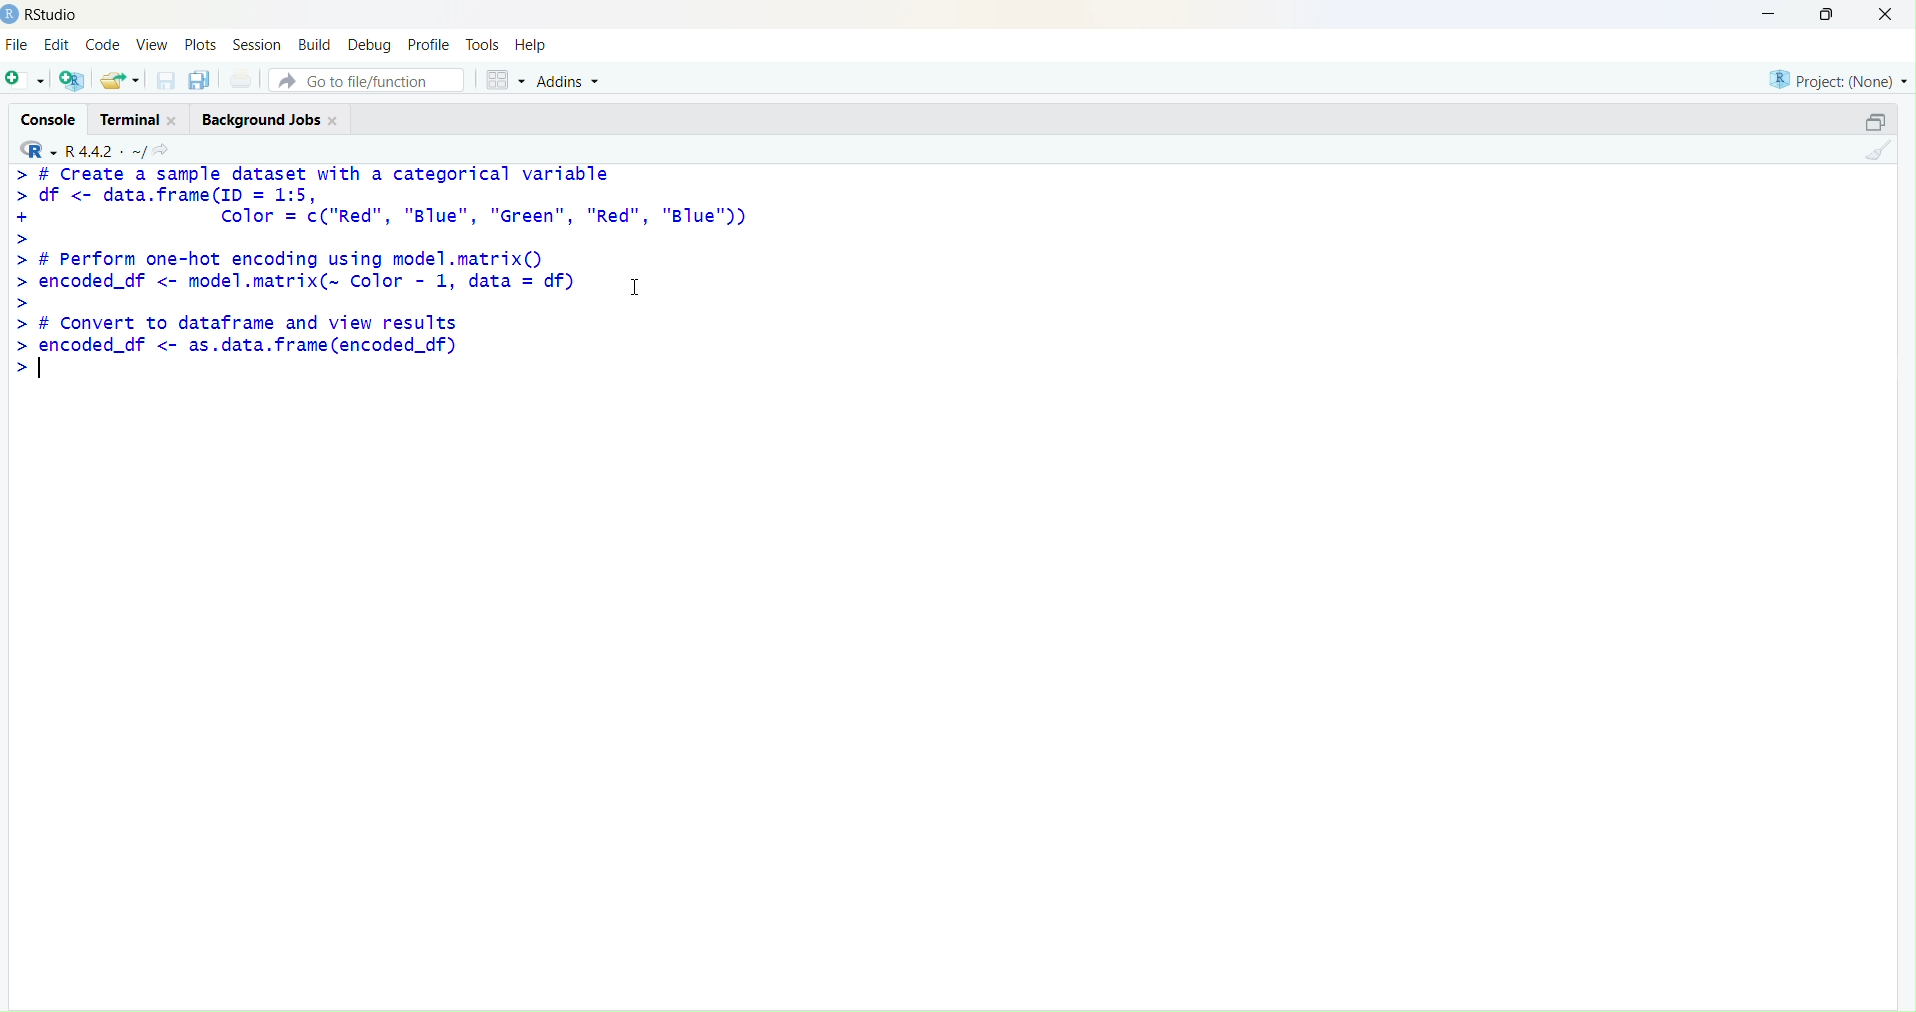 This screenshot has width=1916, height=1012. I want to click on go to file/function, so click(366, 80).